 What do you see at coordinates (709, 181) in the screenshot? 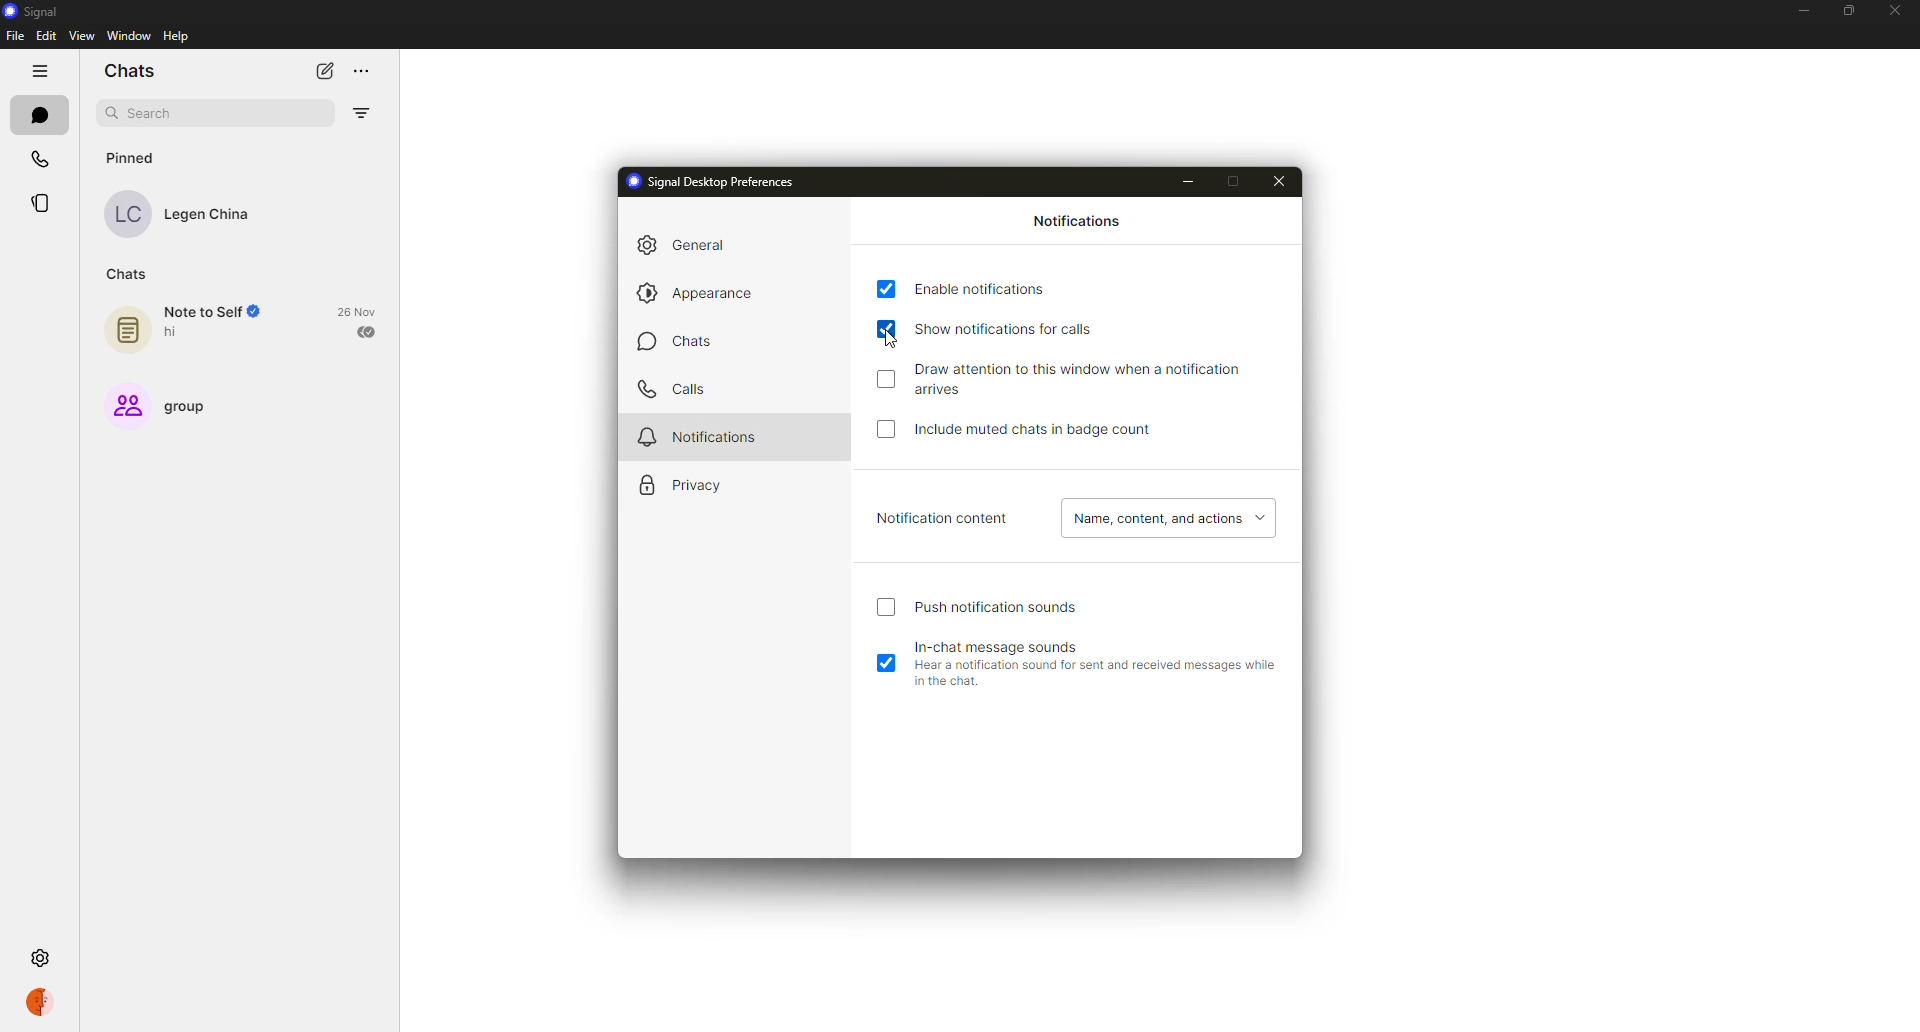
I see `signal desktop preferences` at bounding box center [709, 181].